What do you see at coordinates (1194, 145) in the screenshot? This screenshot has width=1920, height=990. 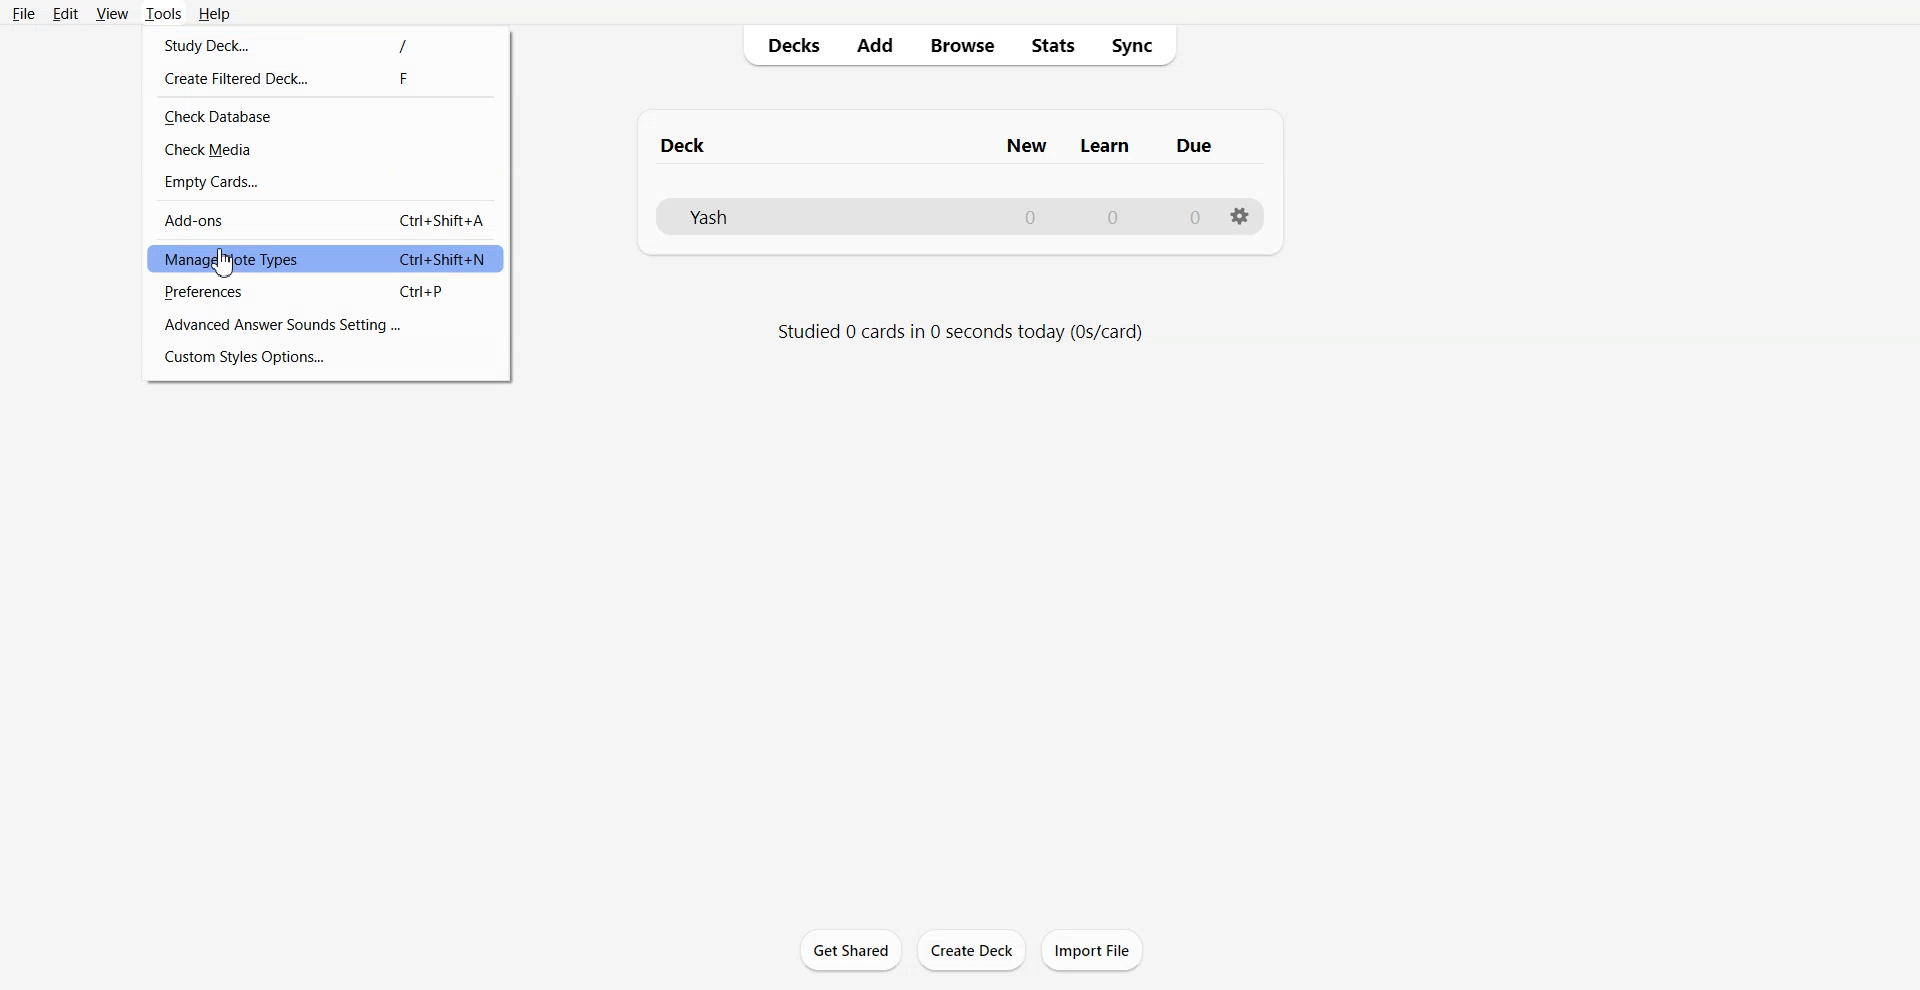 I see `Column name` at bounding box center [1194, 145].